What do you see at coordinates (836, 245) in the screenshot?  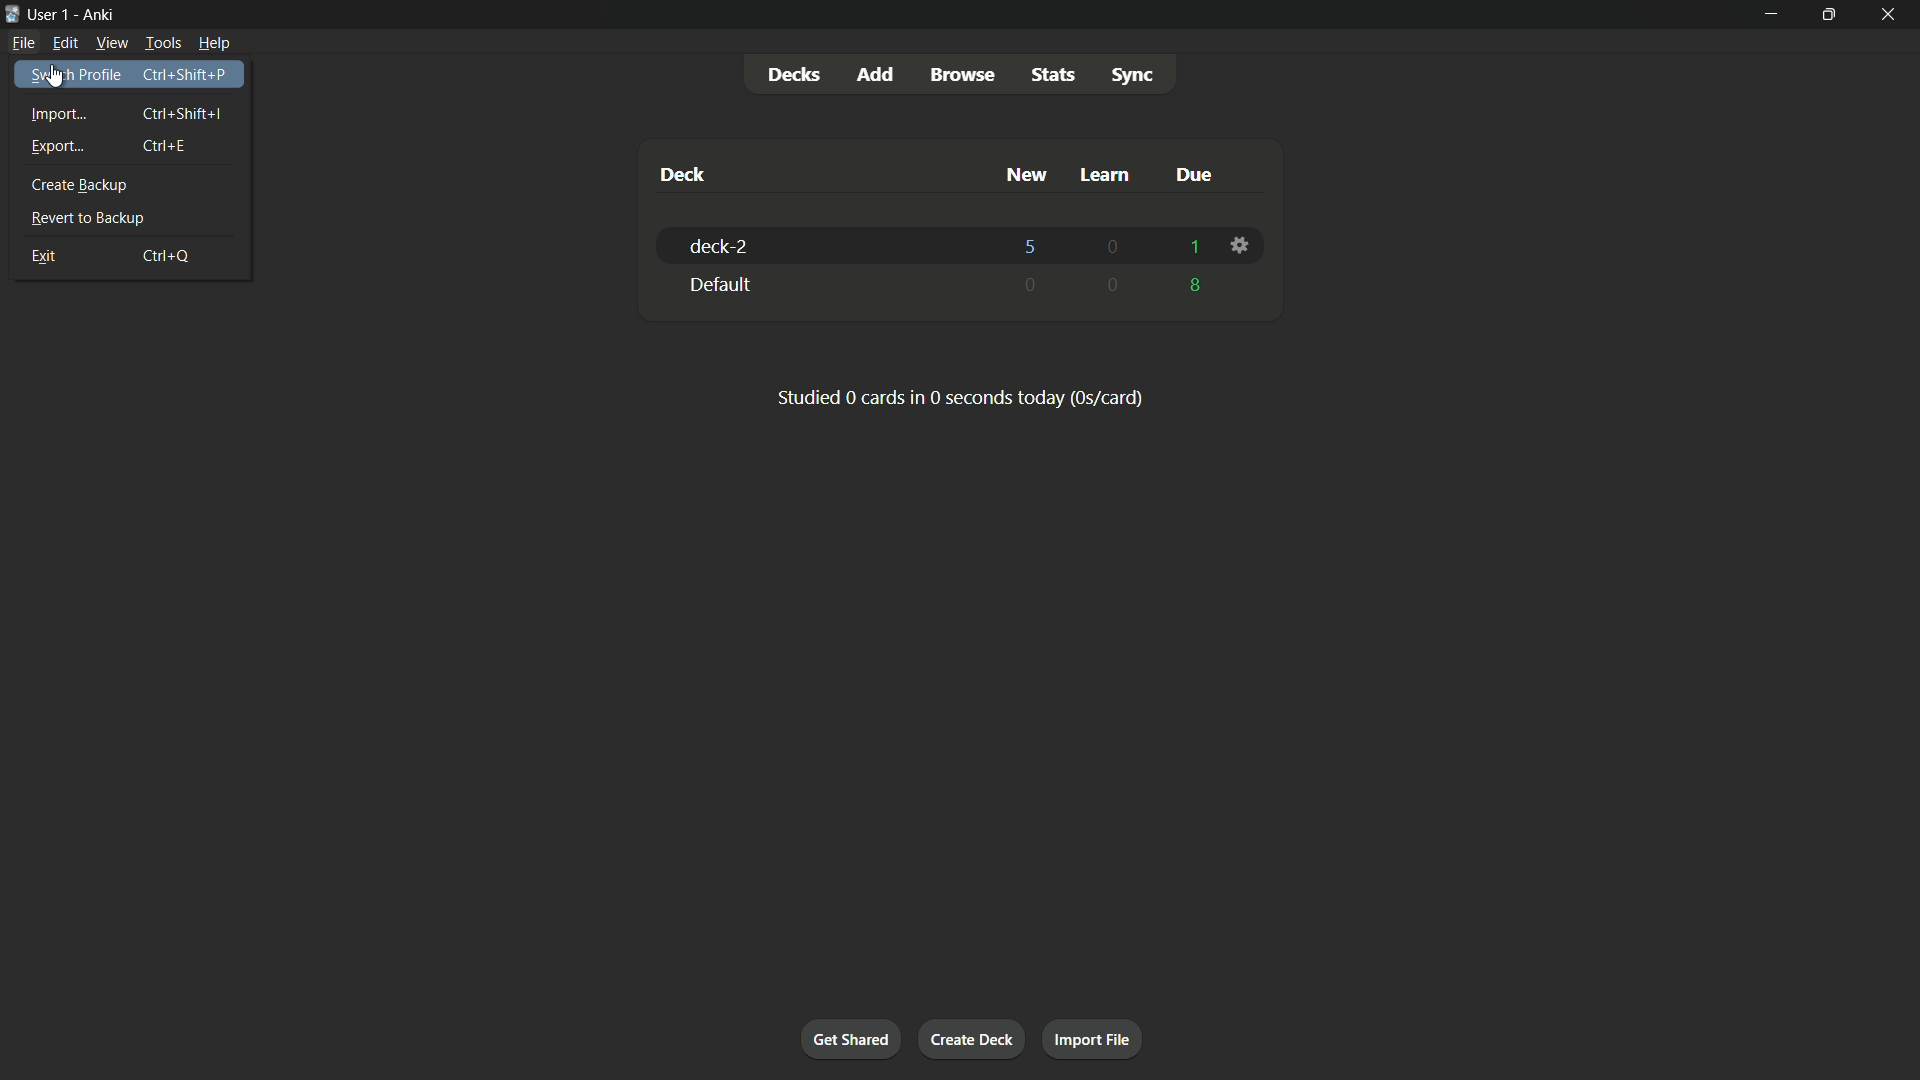 I see `Deck-2` at bounding box center [836, 245].